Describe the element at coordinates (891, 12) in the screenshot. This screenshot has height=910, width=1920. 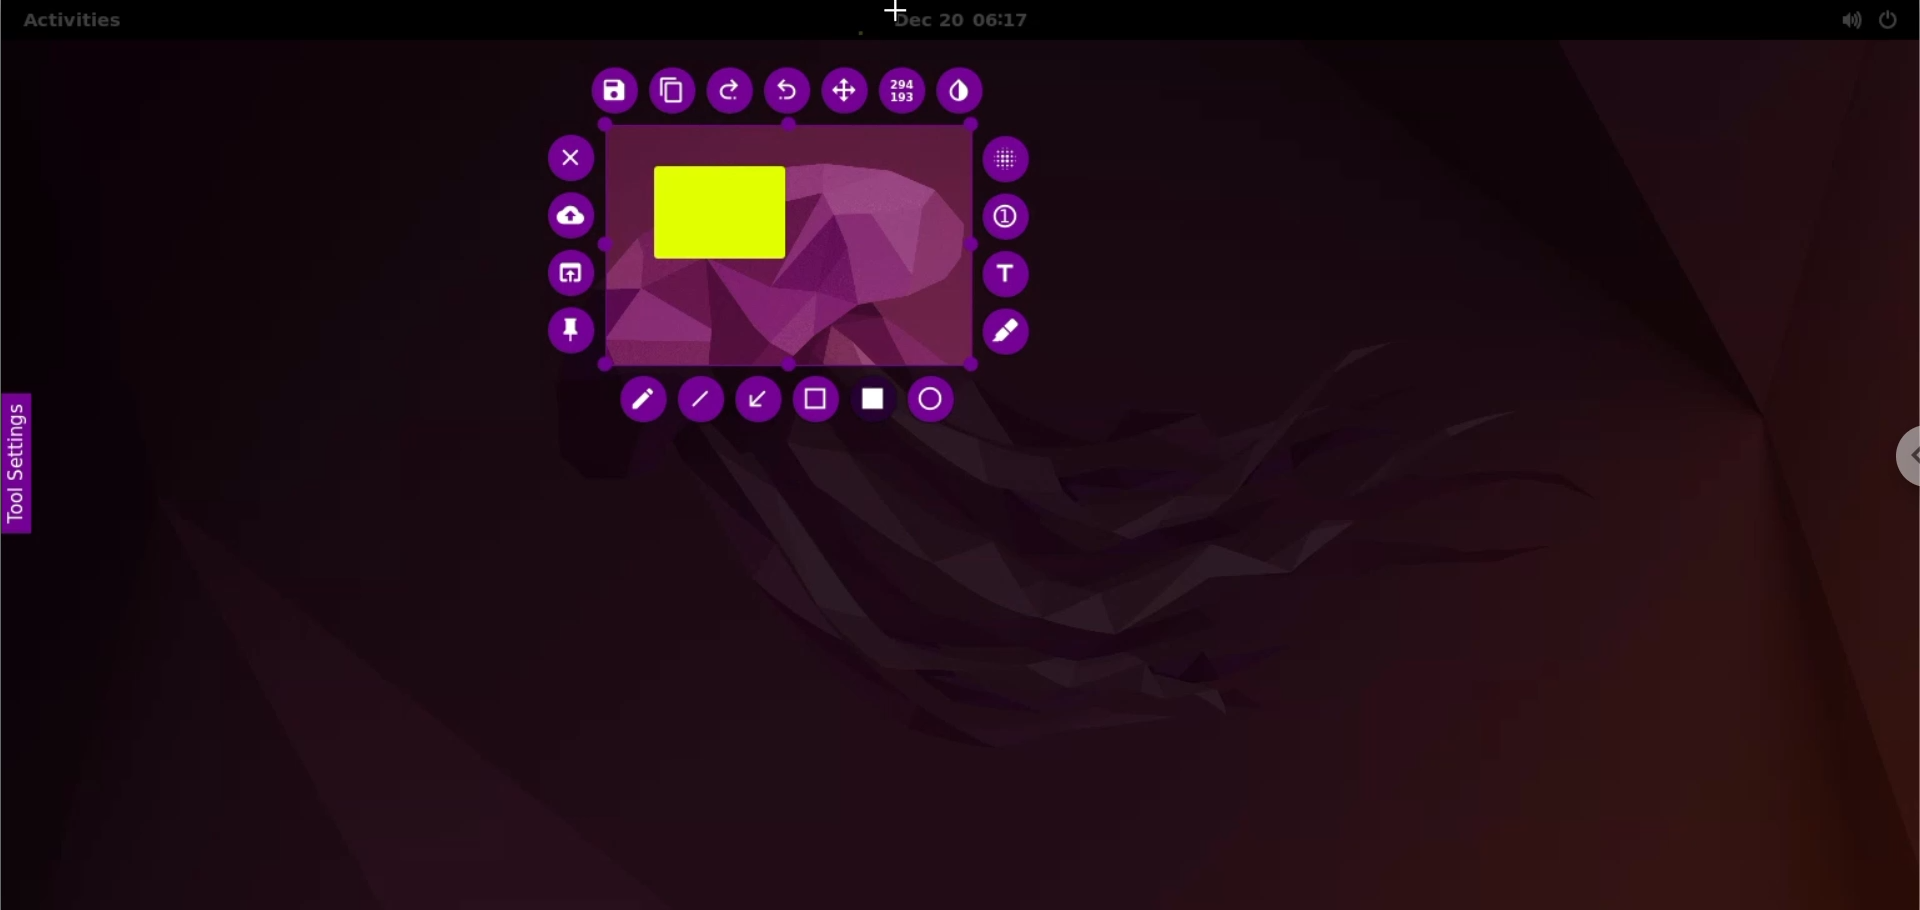
I see `cursor` at that location.